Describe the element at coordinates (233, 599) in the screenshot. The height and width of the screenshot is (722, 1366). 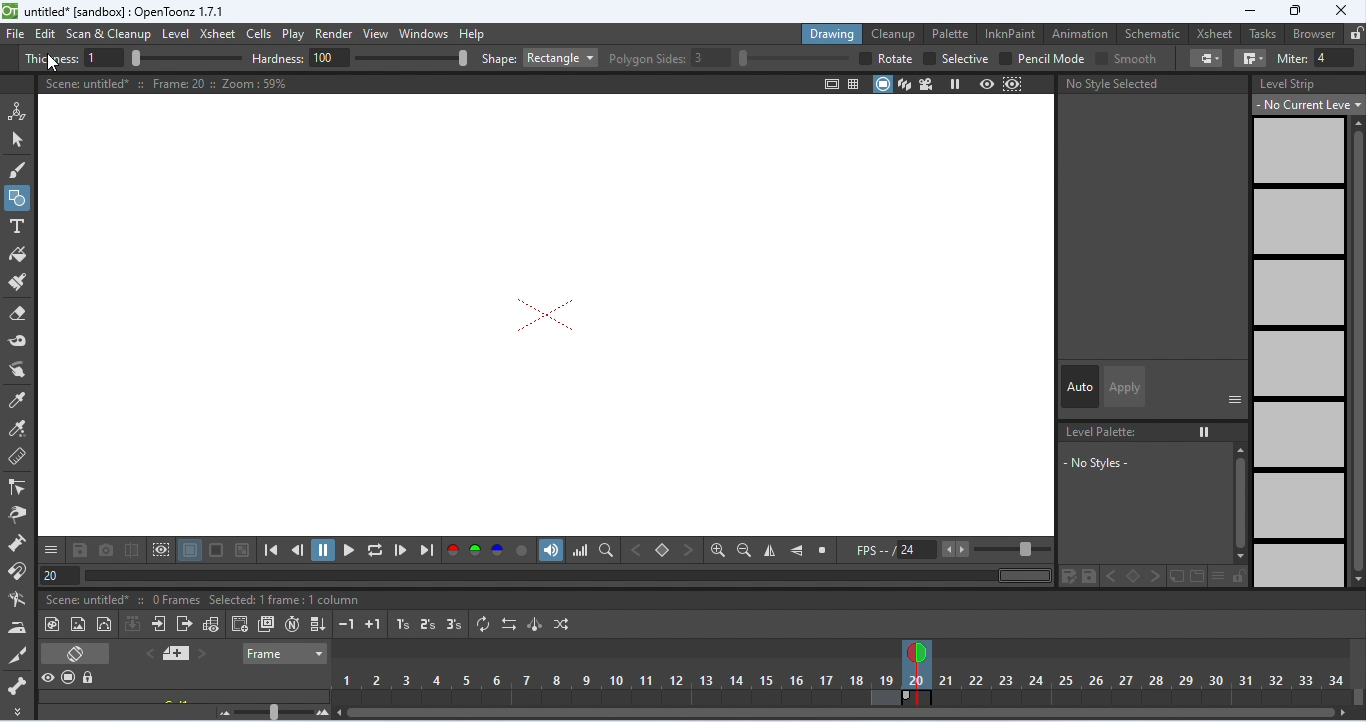
I see `level A` at that location.